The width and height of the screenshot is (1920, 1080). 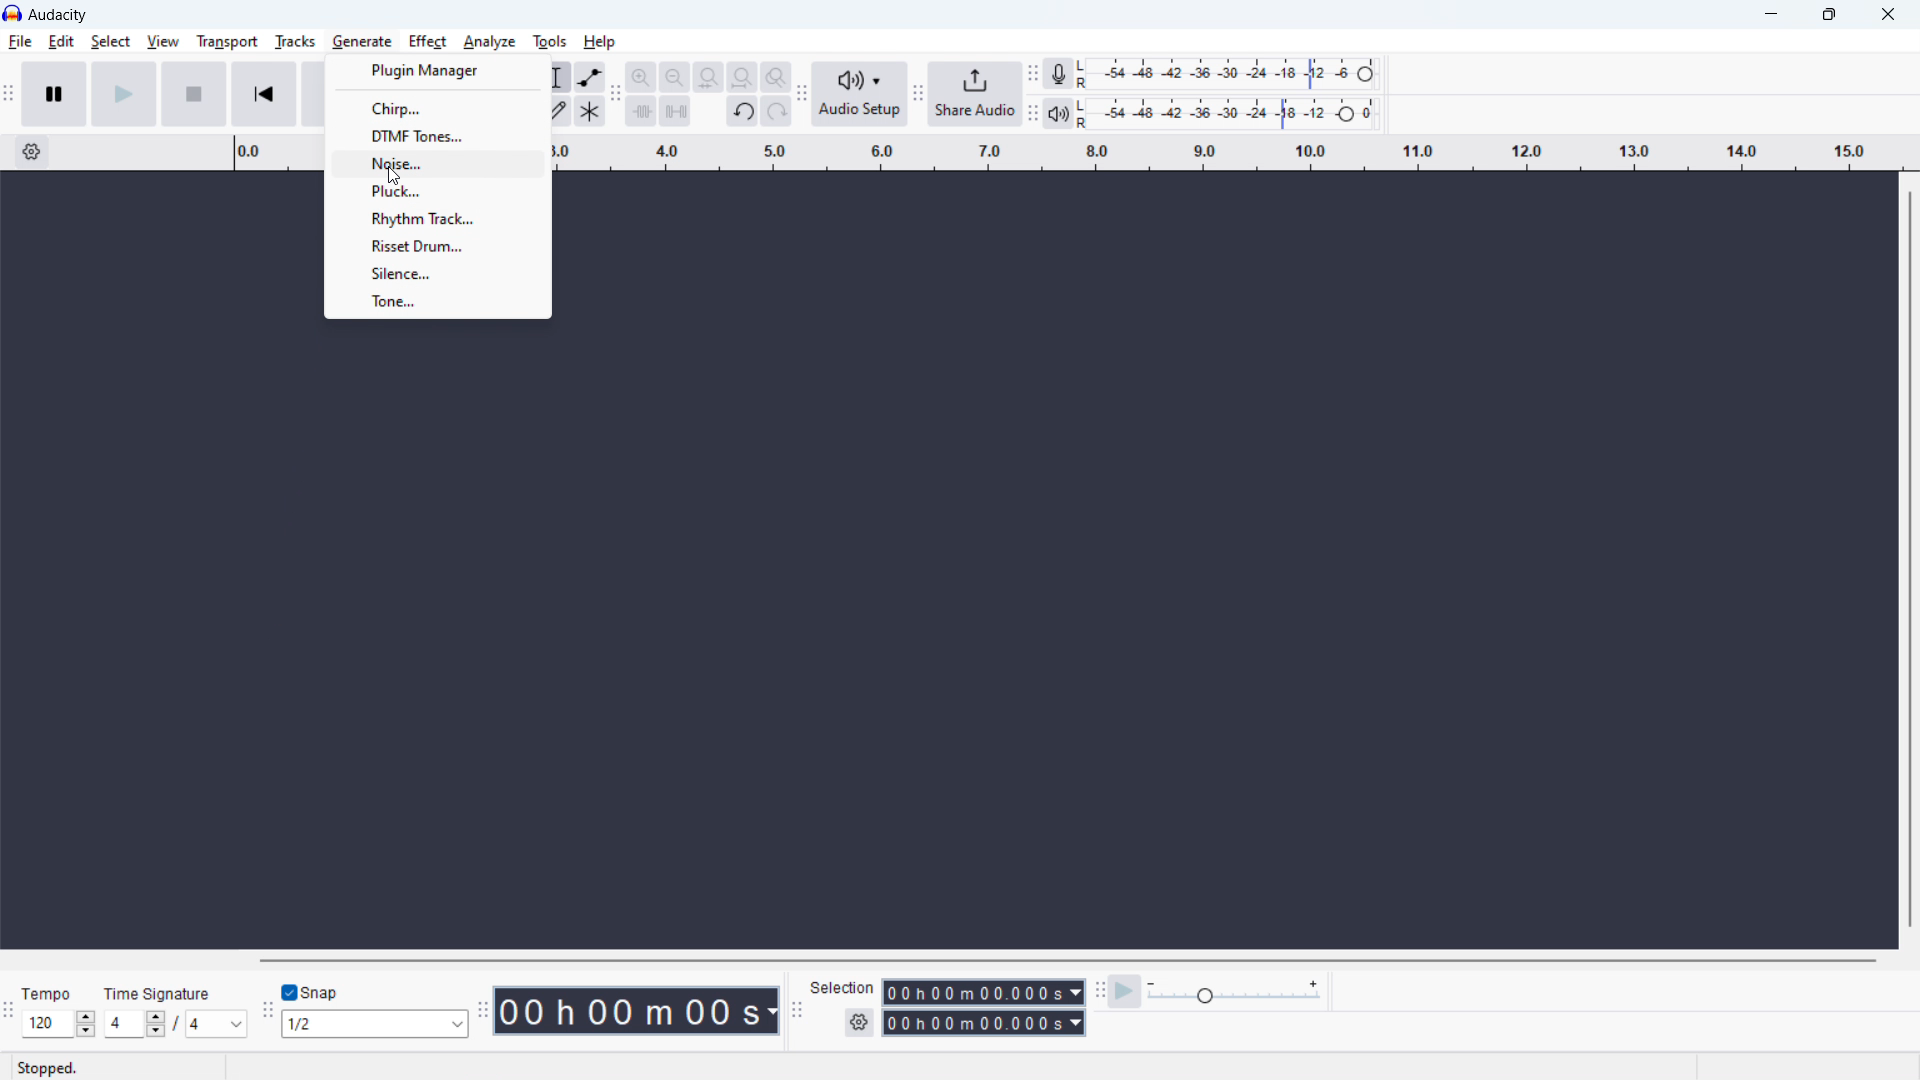 What do you see at coordinates (485, 1009) in the screenshot?
I see `time toolbar` at bounding box center [485, 1009].